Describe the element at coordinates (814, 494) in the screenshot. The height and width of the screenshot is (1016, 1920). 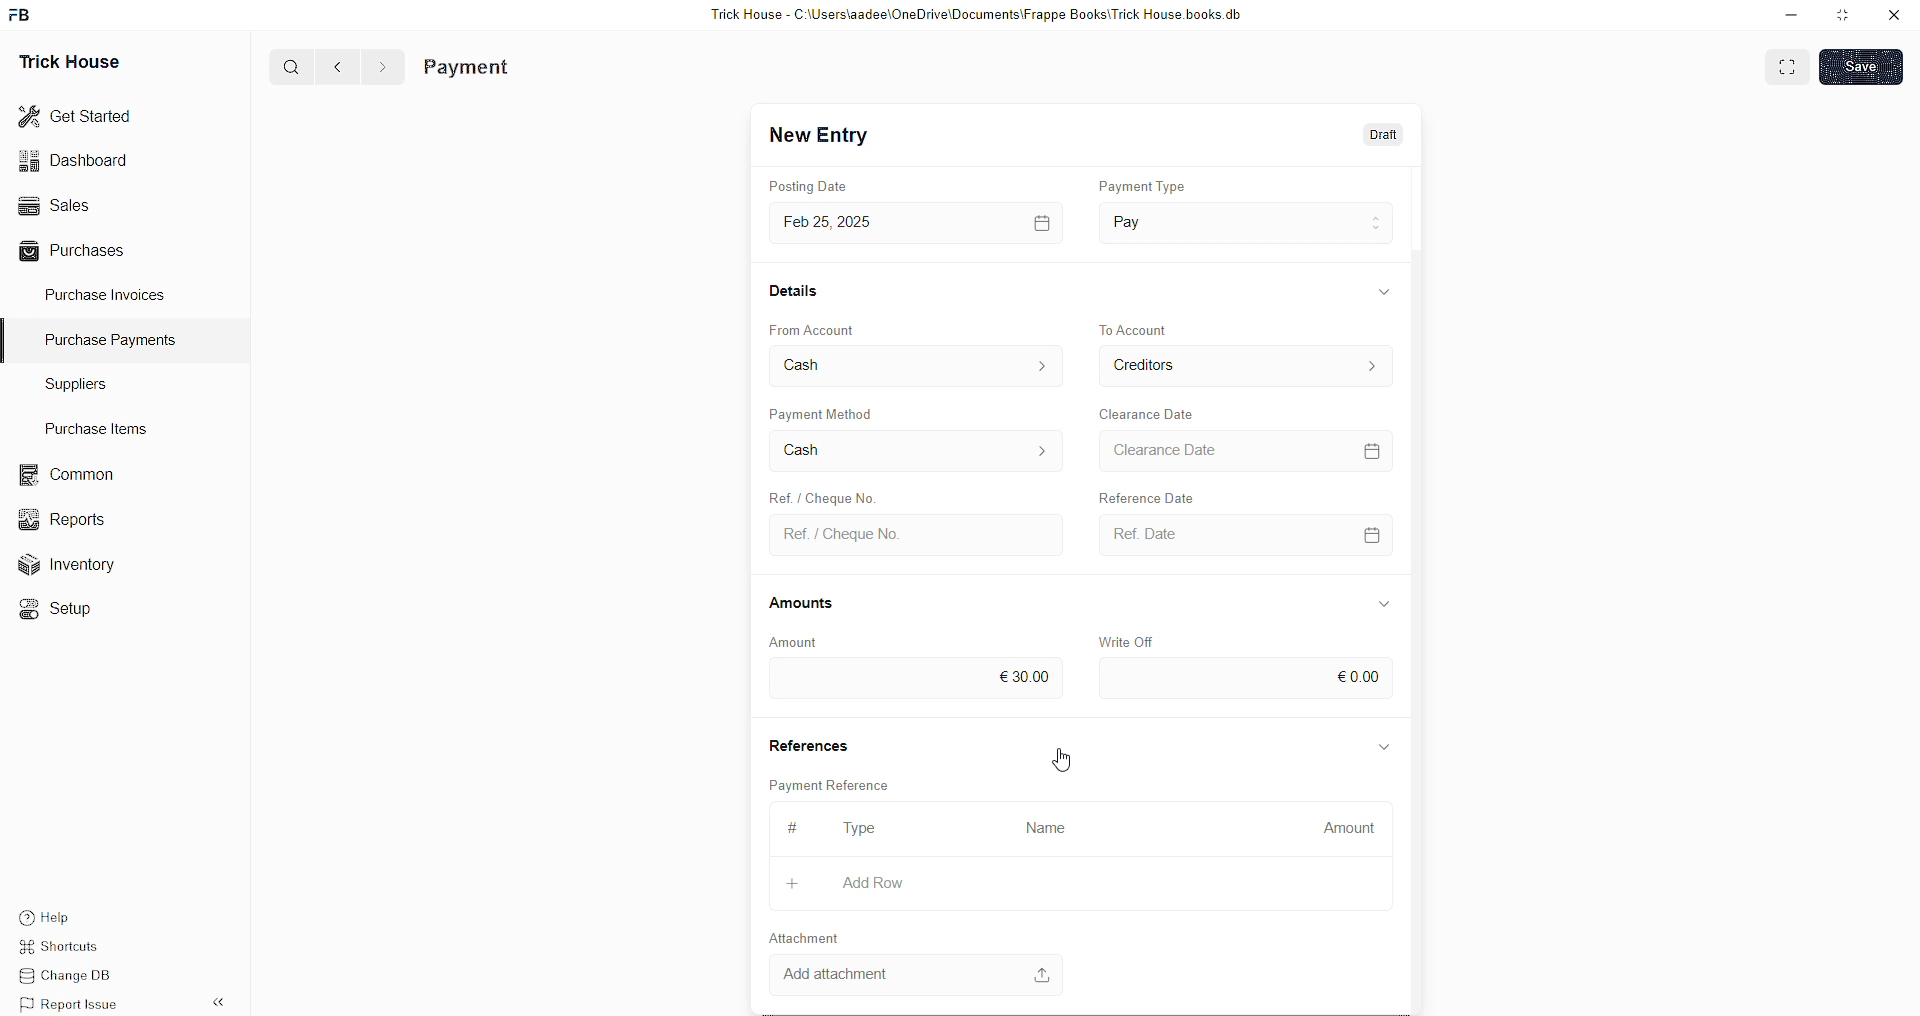
I see `Ref. / Cheque No.` at that location.